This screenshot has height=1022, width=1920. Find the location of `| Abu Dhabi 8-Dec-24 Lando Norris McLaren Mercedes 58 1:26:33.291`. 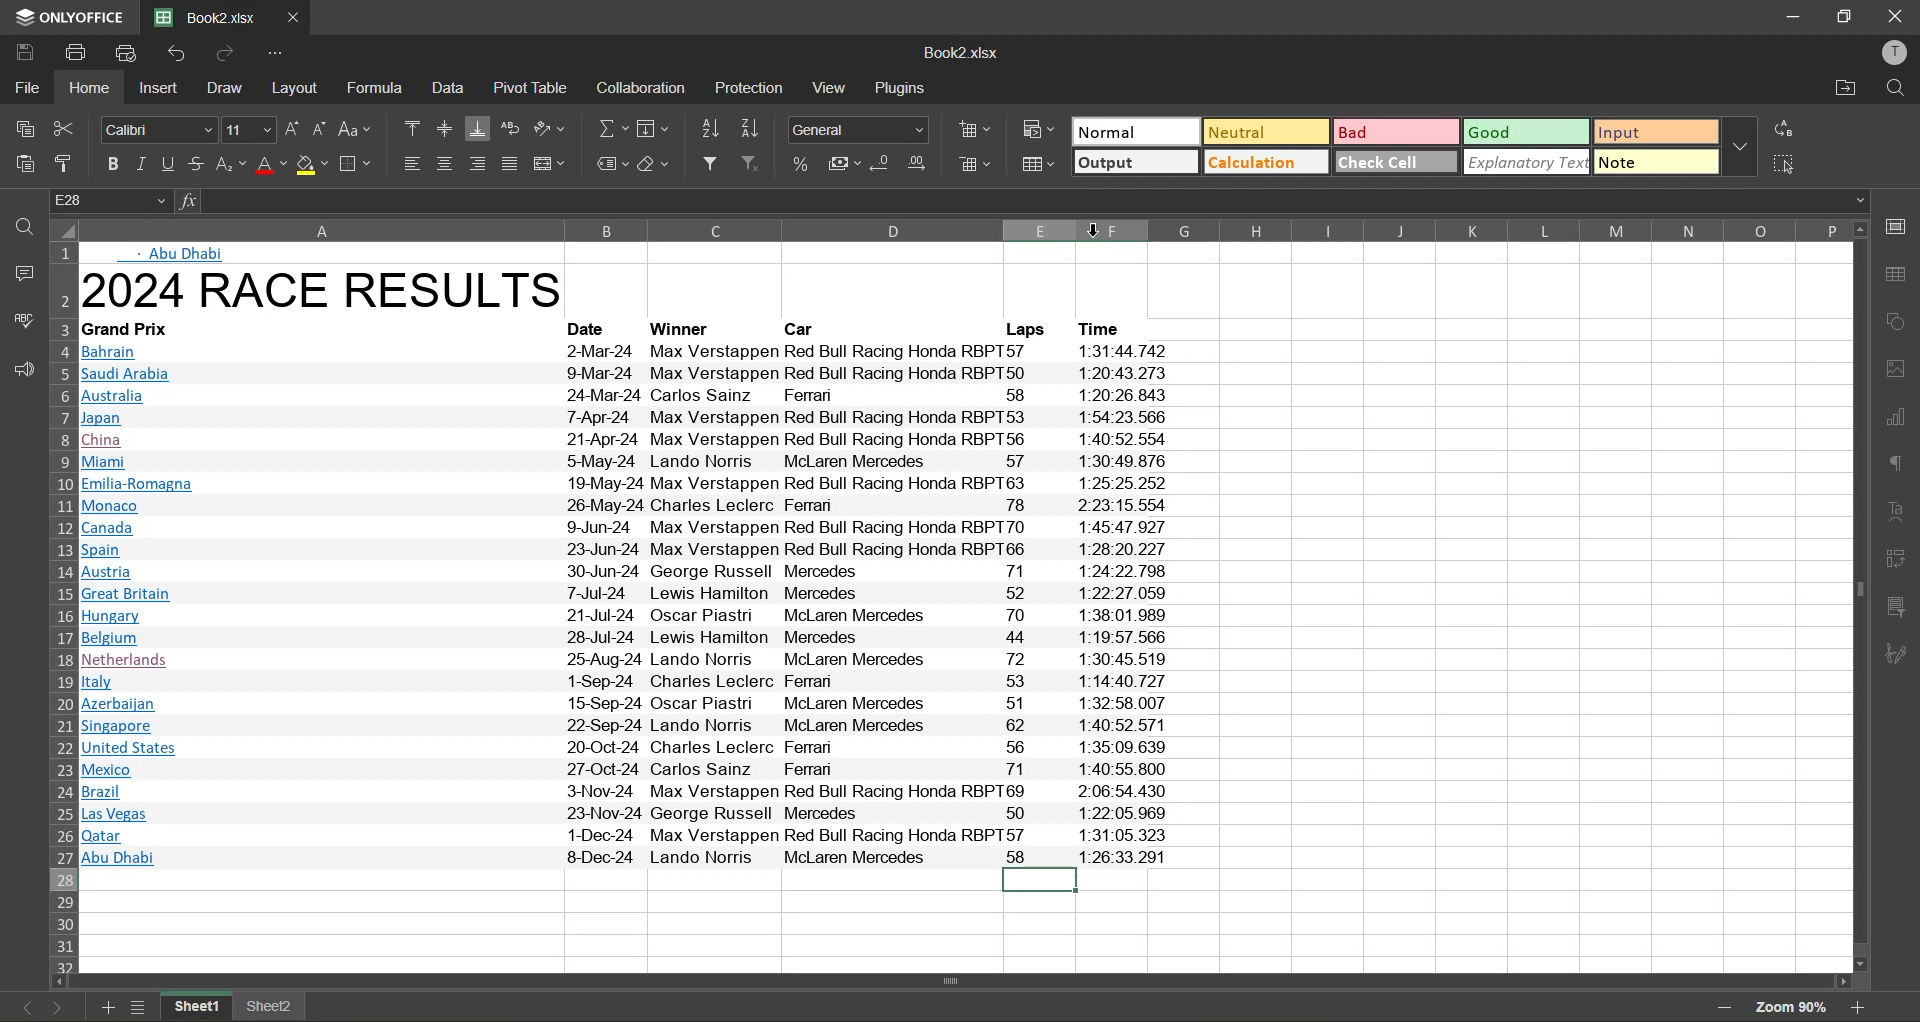

| Abu Dhabi 8-Dec-24 Lando Norris McLaren Mercedes 58 1:26:33.291 is located at coordinates (631, 857).